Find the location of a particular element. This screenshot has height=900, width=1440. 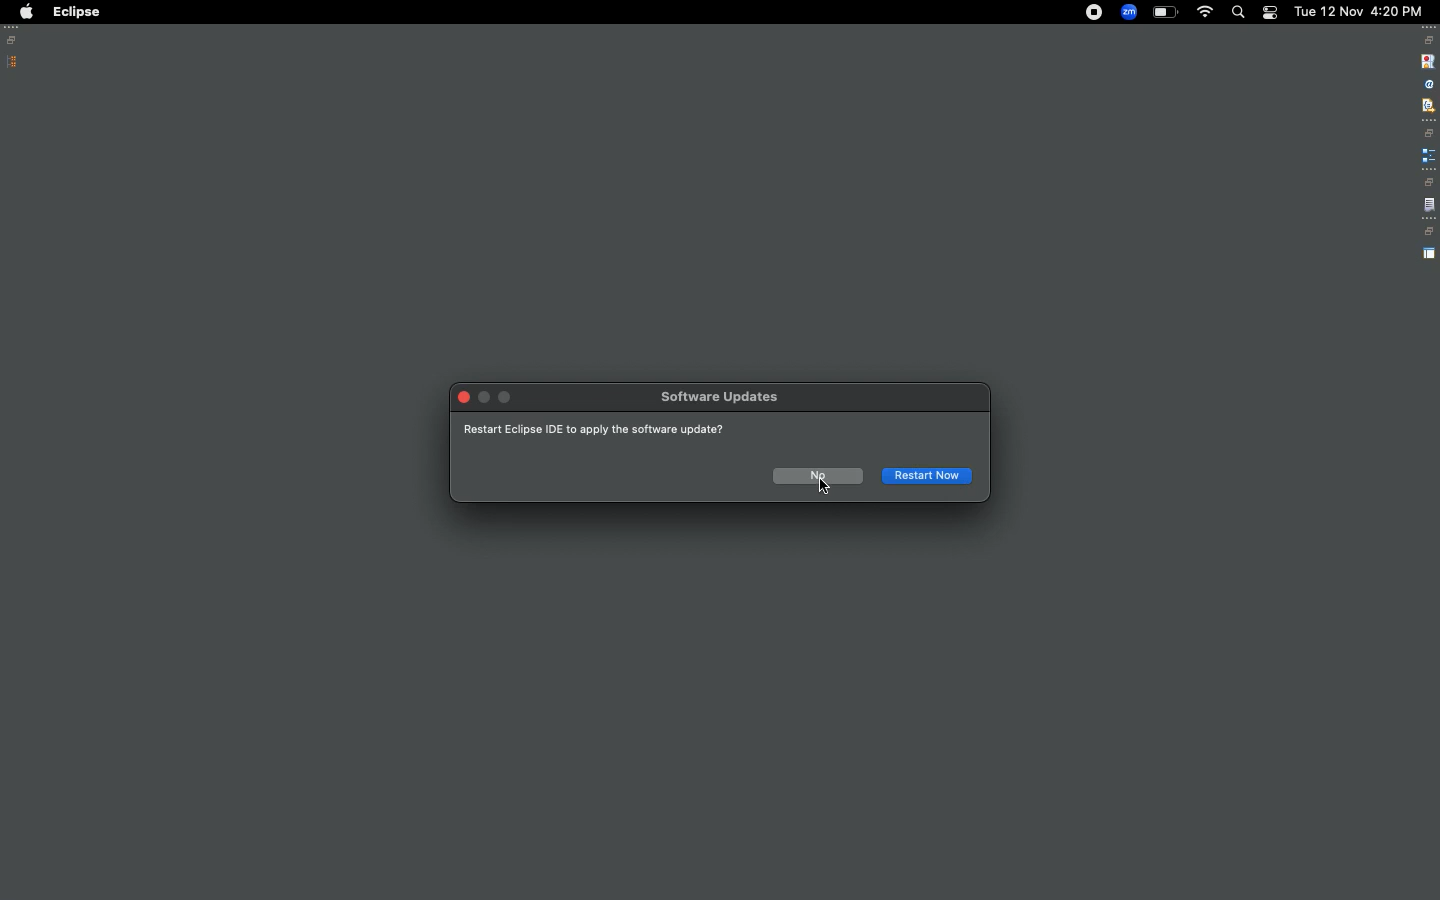

Notification is located at coordinates (1269, 13).